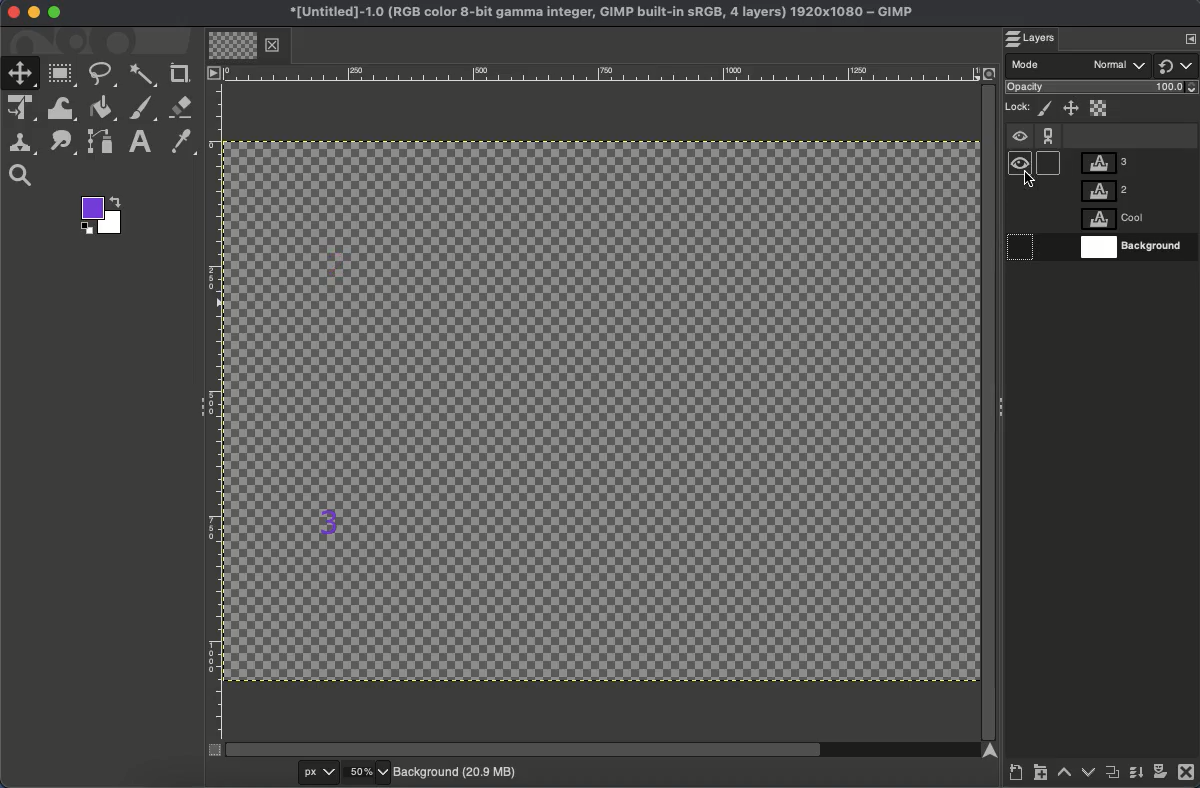  Describe the element at coordinates (603, 750) in the screenshot. I see `Scroll` at that location.